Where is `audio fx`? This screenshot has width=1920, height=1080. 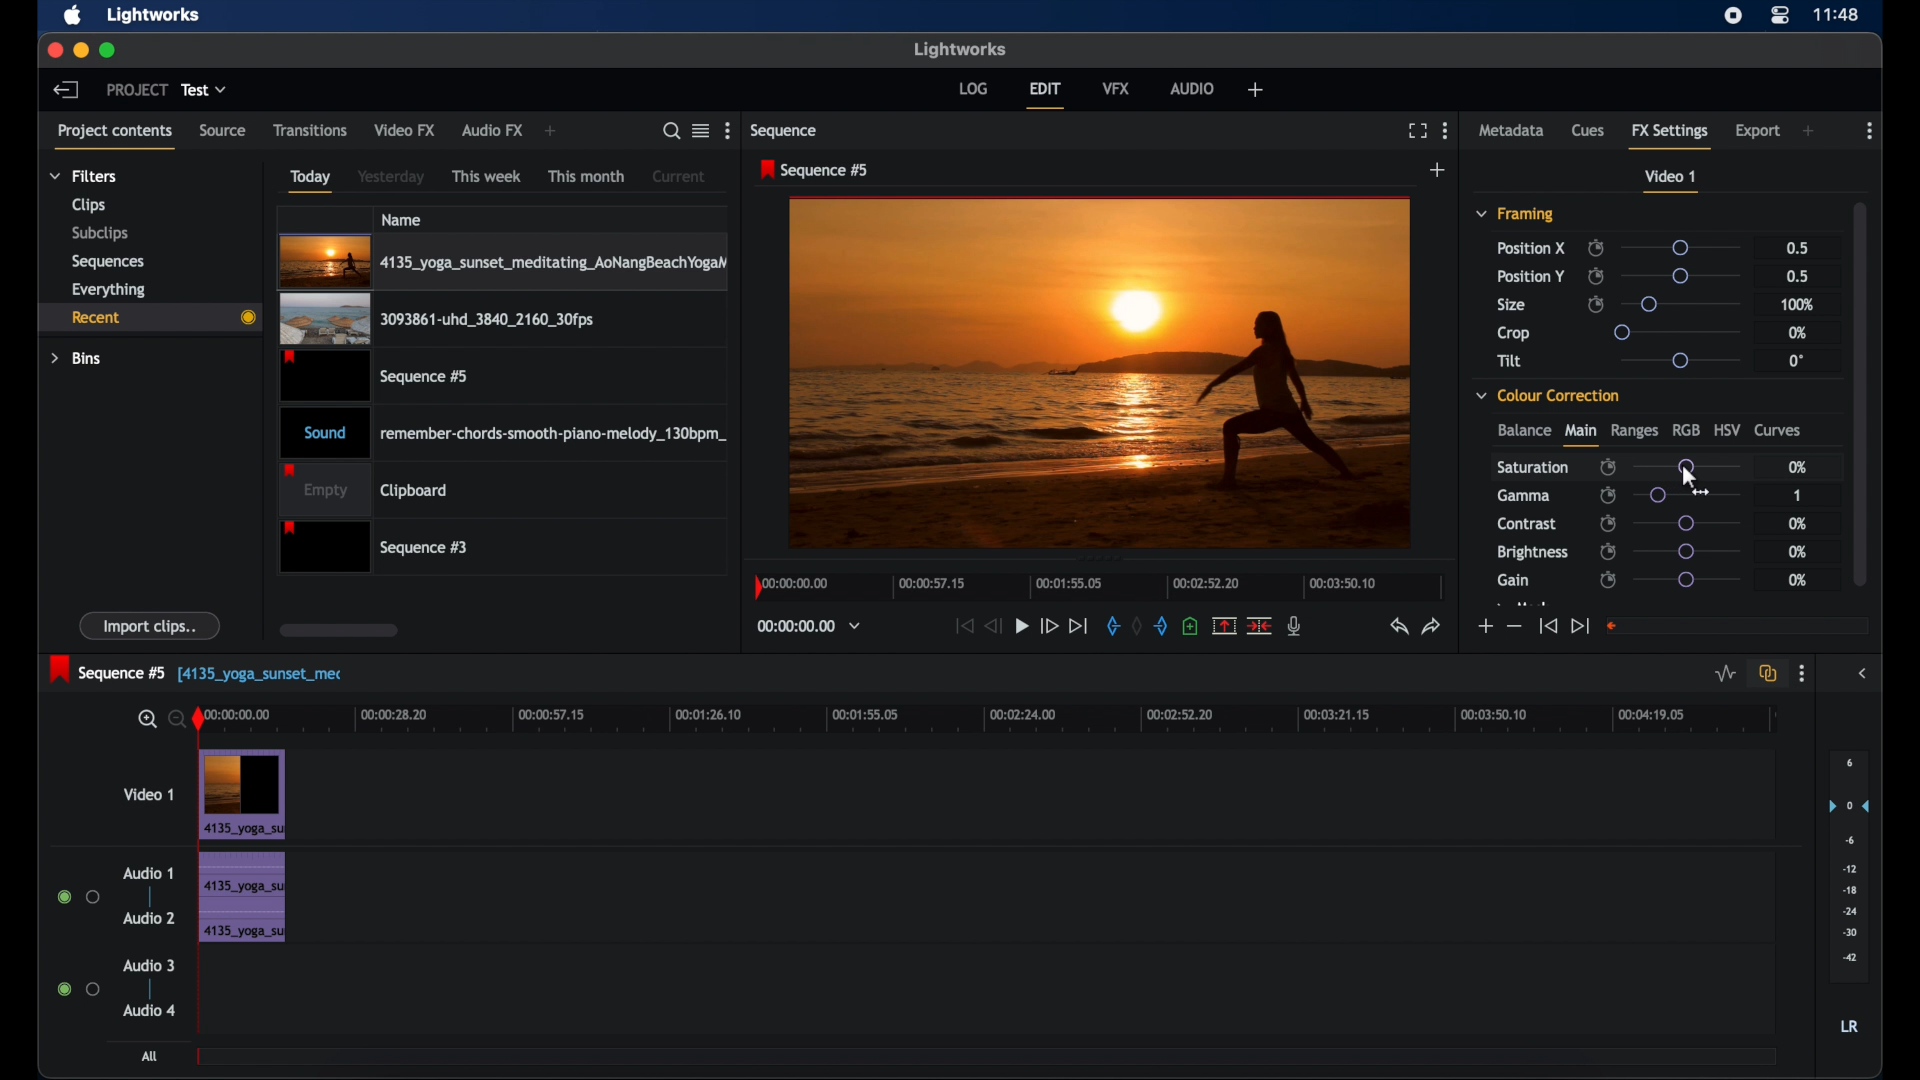
audio fx is located at coordinates (492, 131).